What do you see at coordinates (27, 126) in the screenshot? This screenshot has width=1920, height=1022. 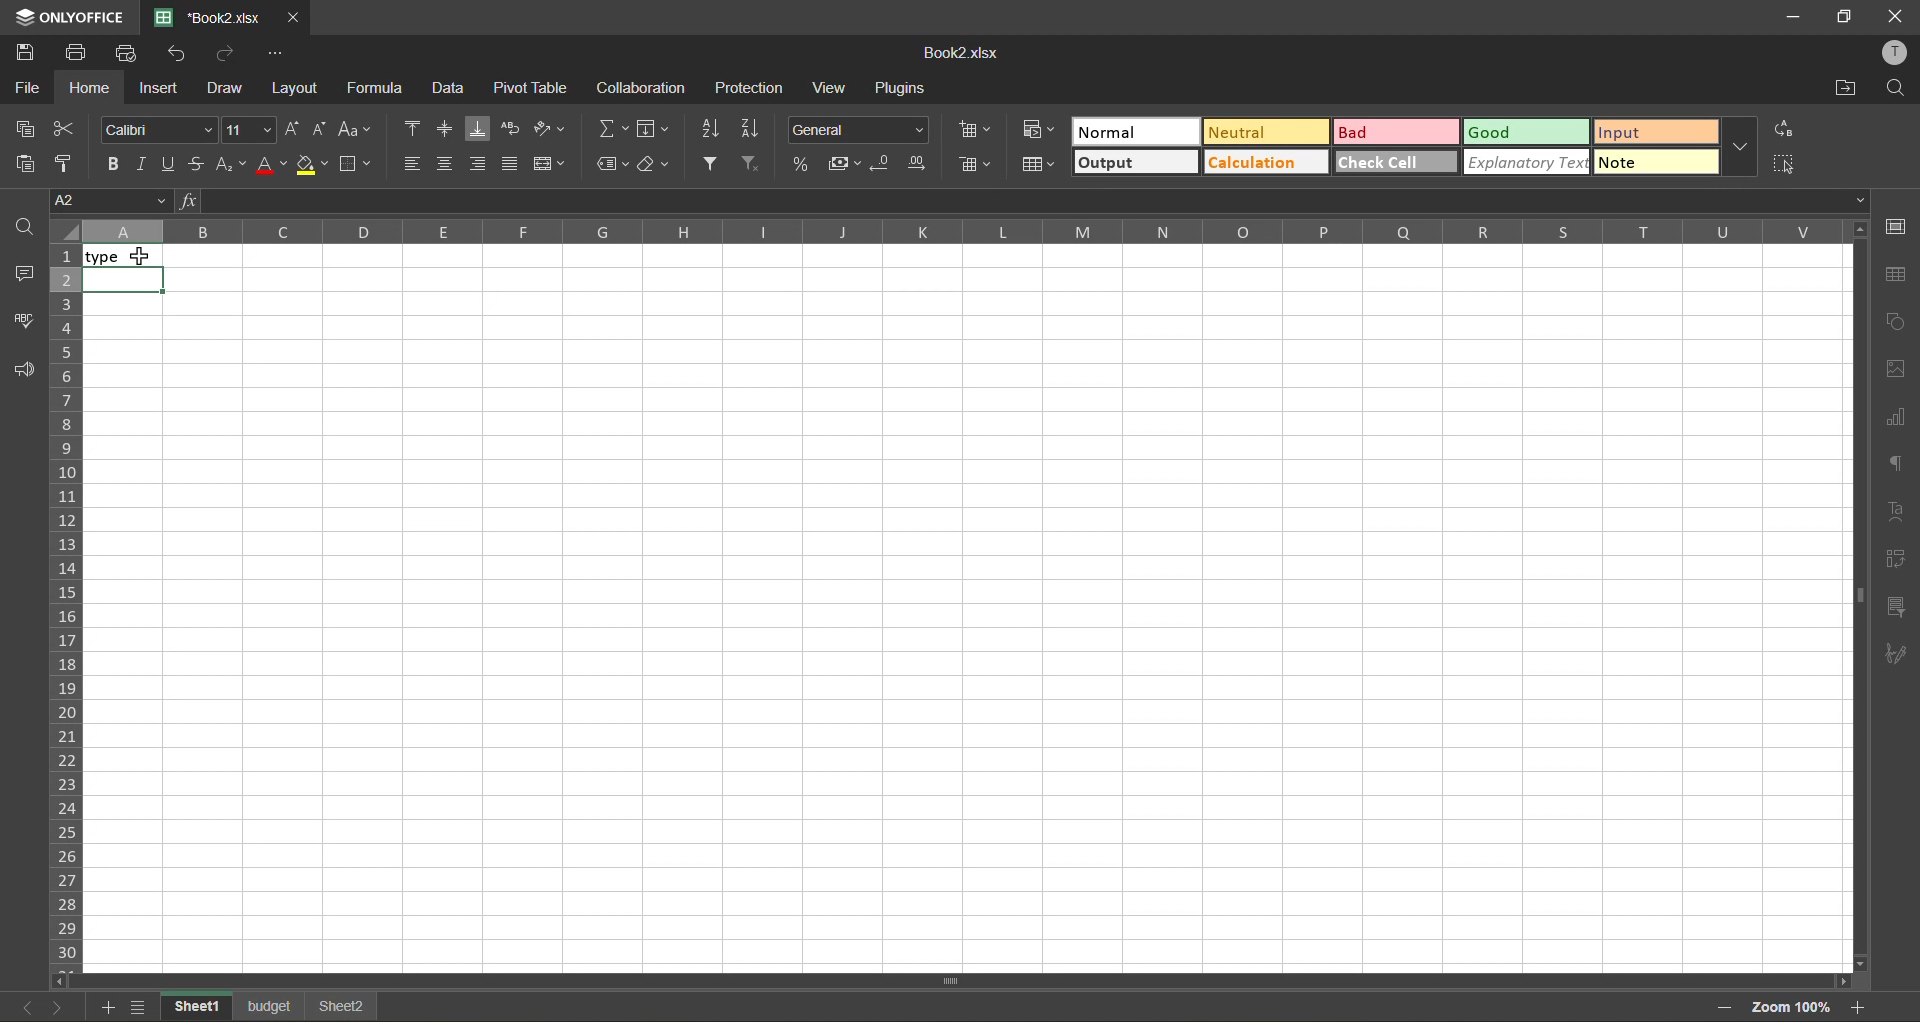 I see `copy` at bounding box center [27, 126].